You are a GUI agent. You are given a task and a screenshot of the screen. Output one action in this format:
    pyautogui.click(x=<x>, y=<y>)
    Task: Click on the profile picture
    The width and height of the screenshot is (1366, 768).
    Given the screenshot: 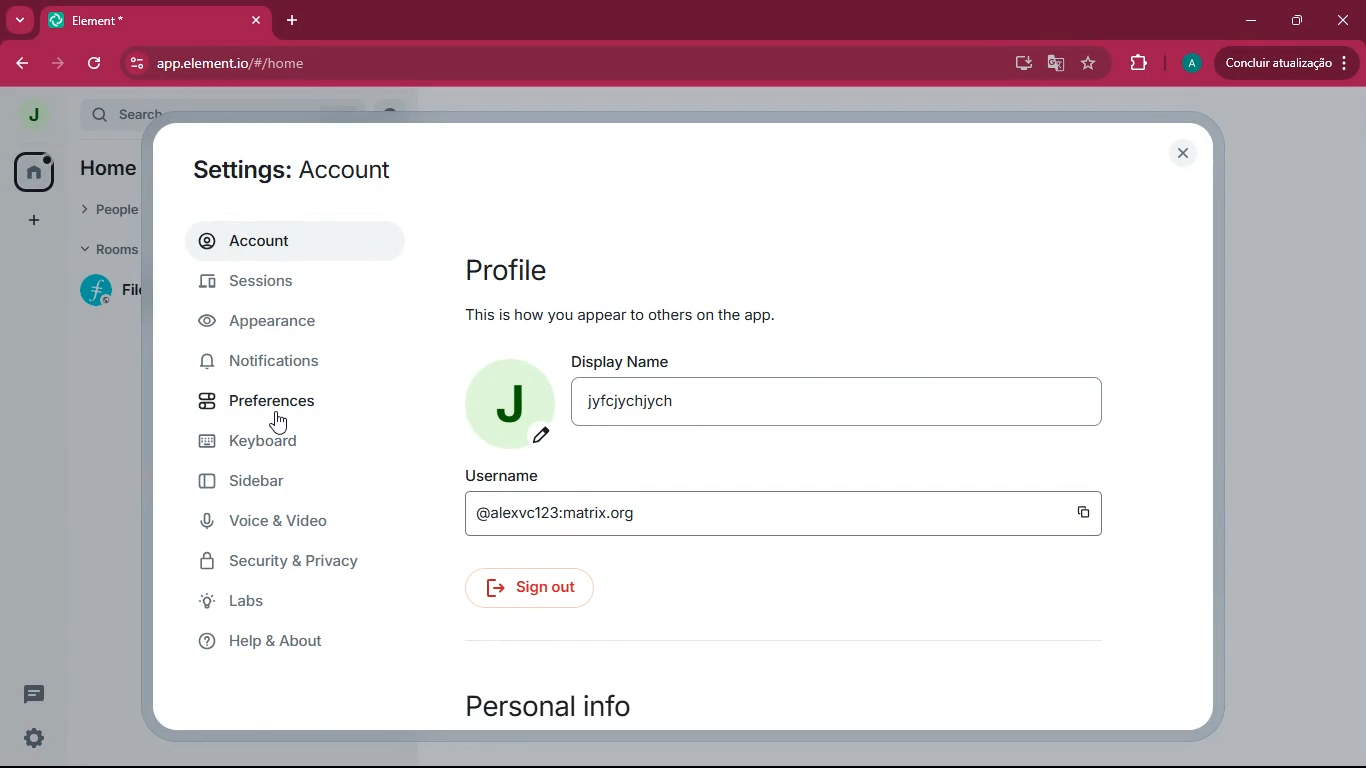 What is the action you would take?
    pyautogui.click(x=500, y=405)
    